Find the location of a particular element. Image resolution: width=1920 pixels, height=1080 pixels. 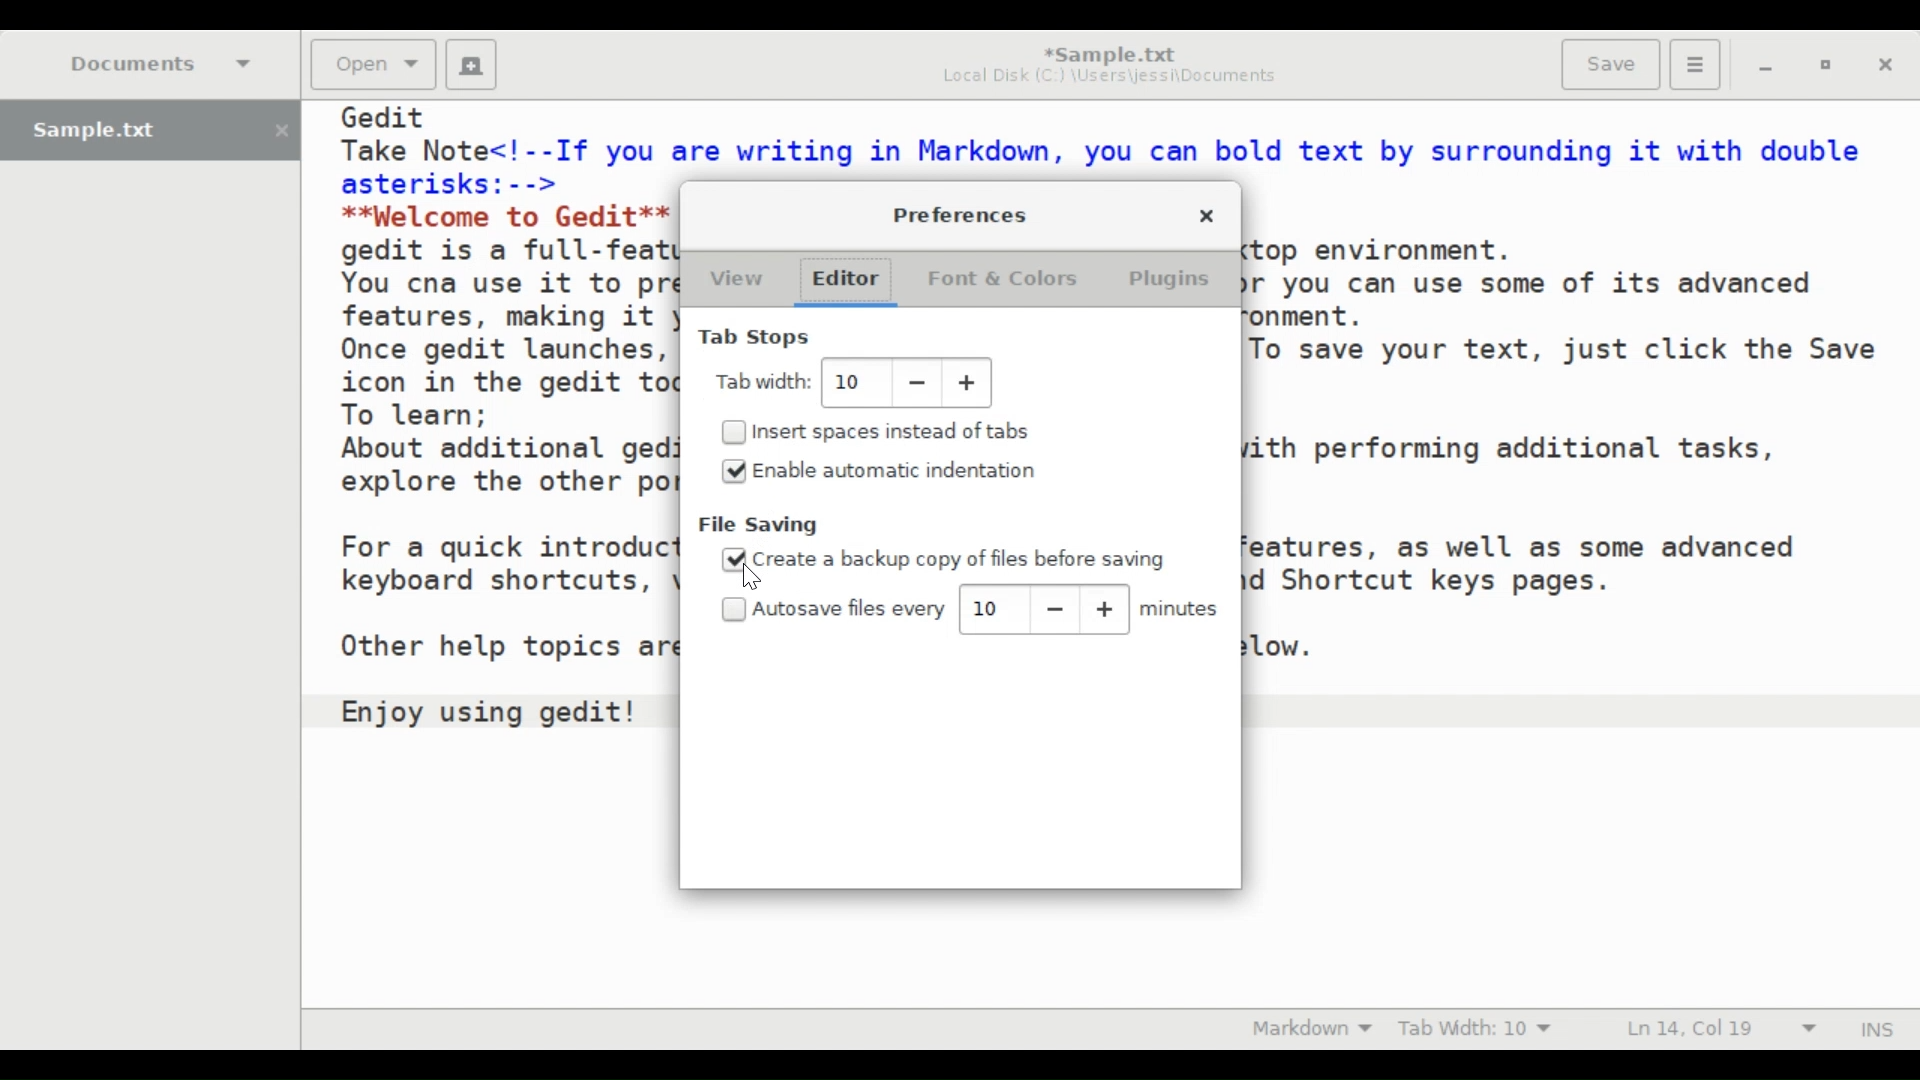

Application menu is located at coordinates (1694, 62).